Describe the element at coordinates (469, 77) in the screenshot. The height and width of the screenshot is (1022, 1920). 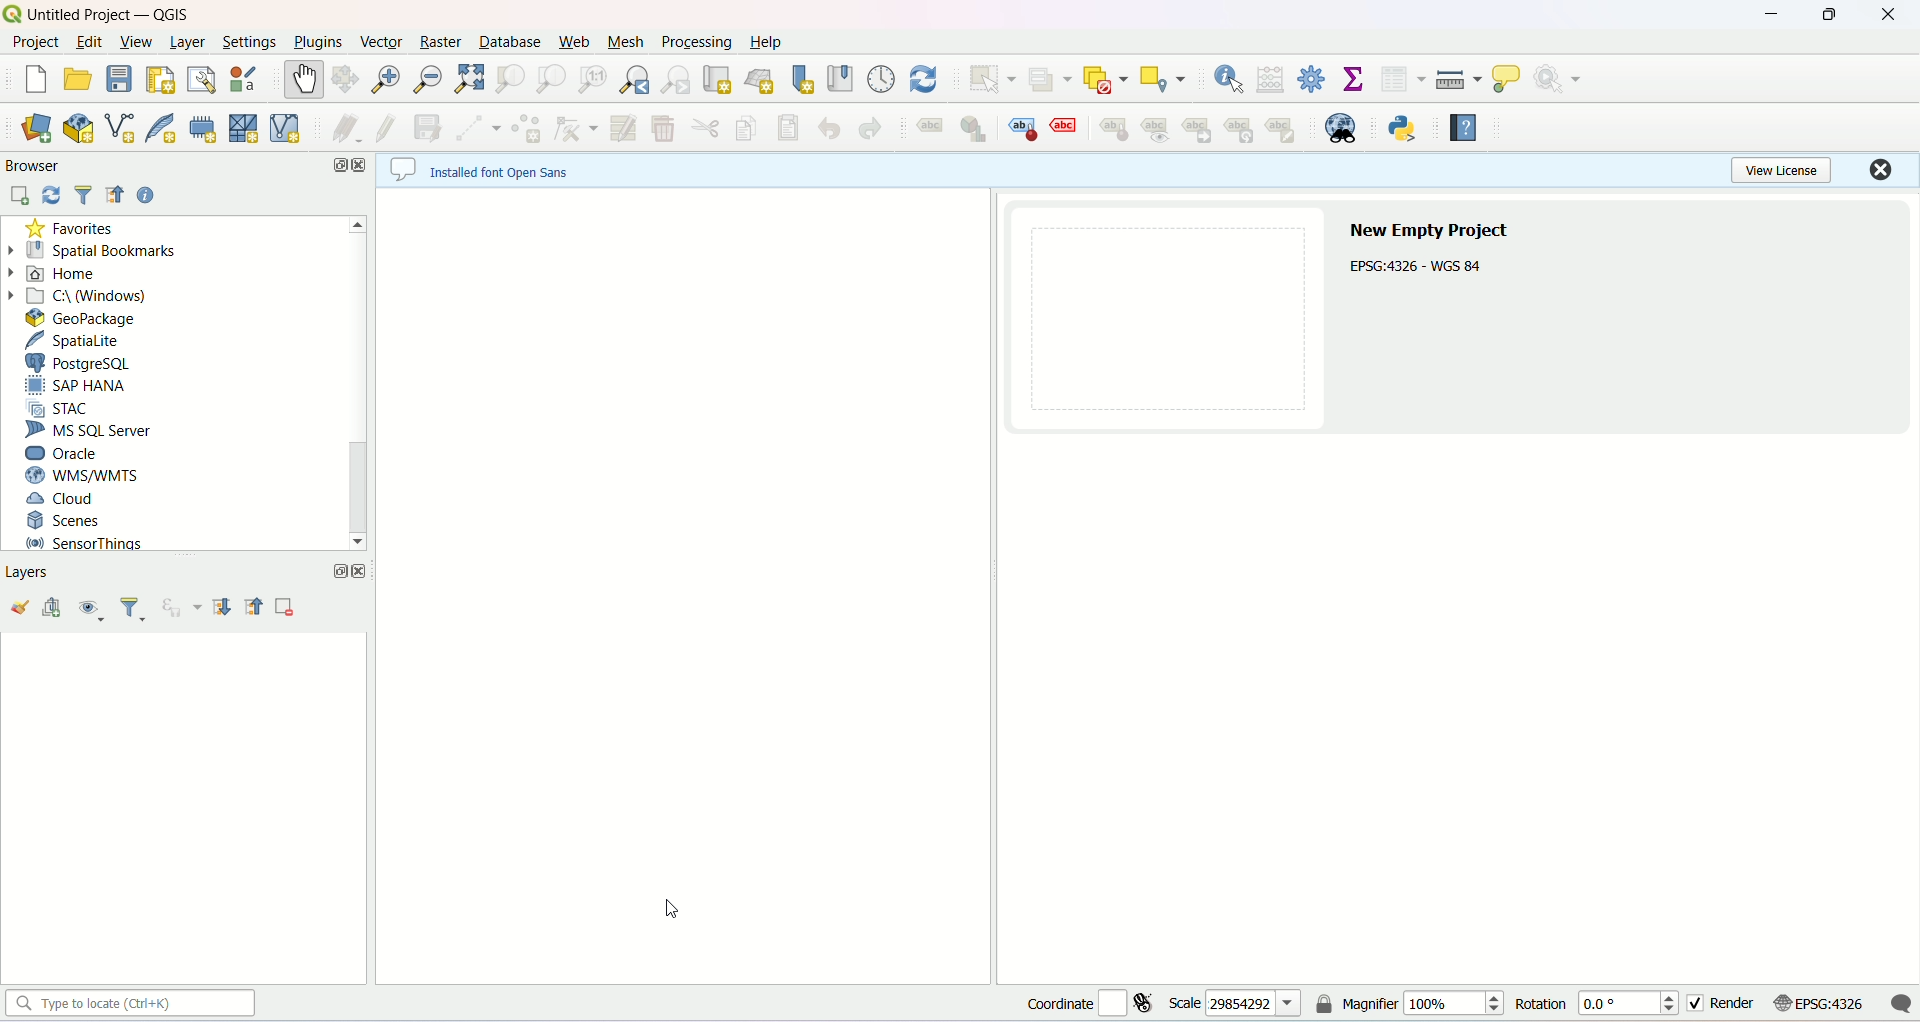
I see `zoom full` at that location.